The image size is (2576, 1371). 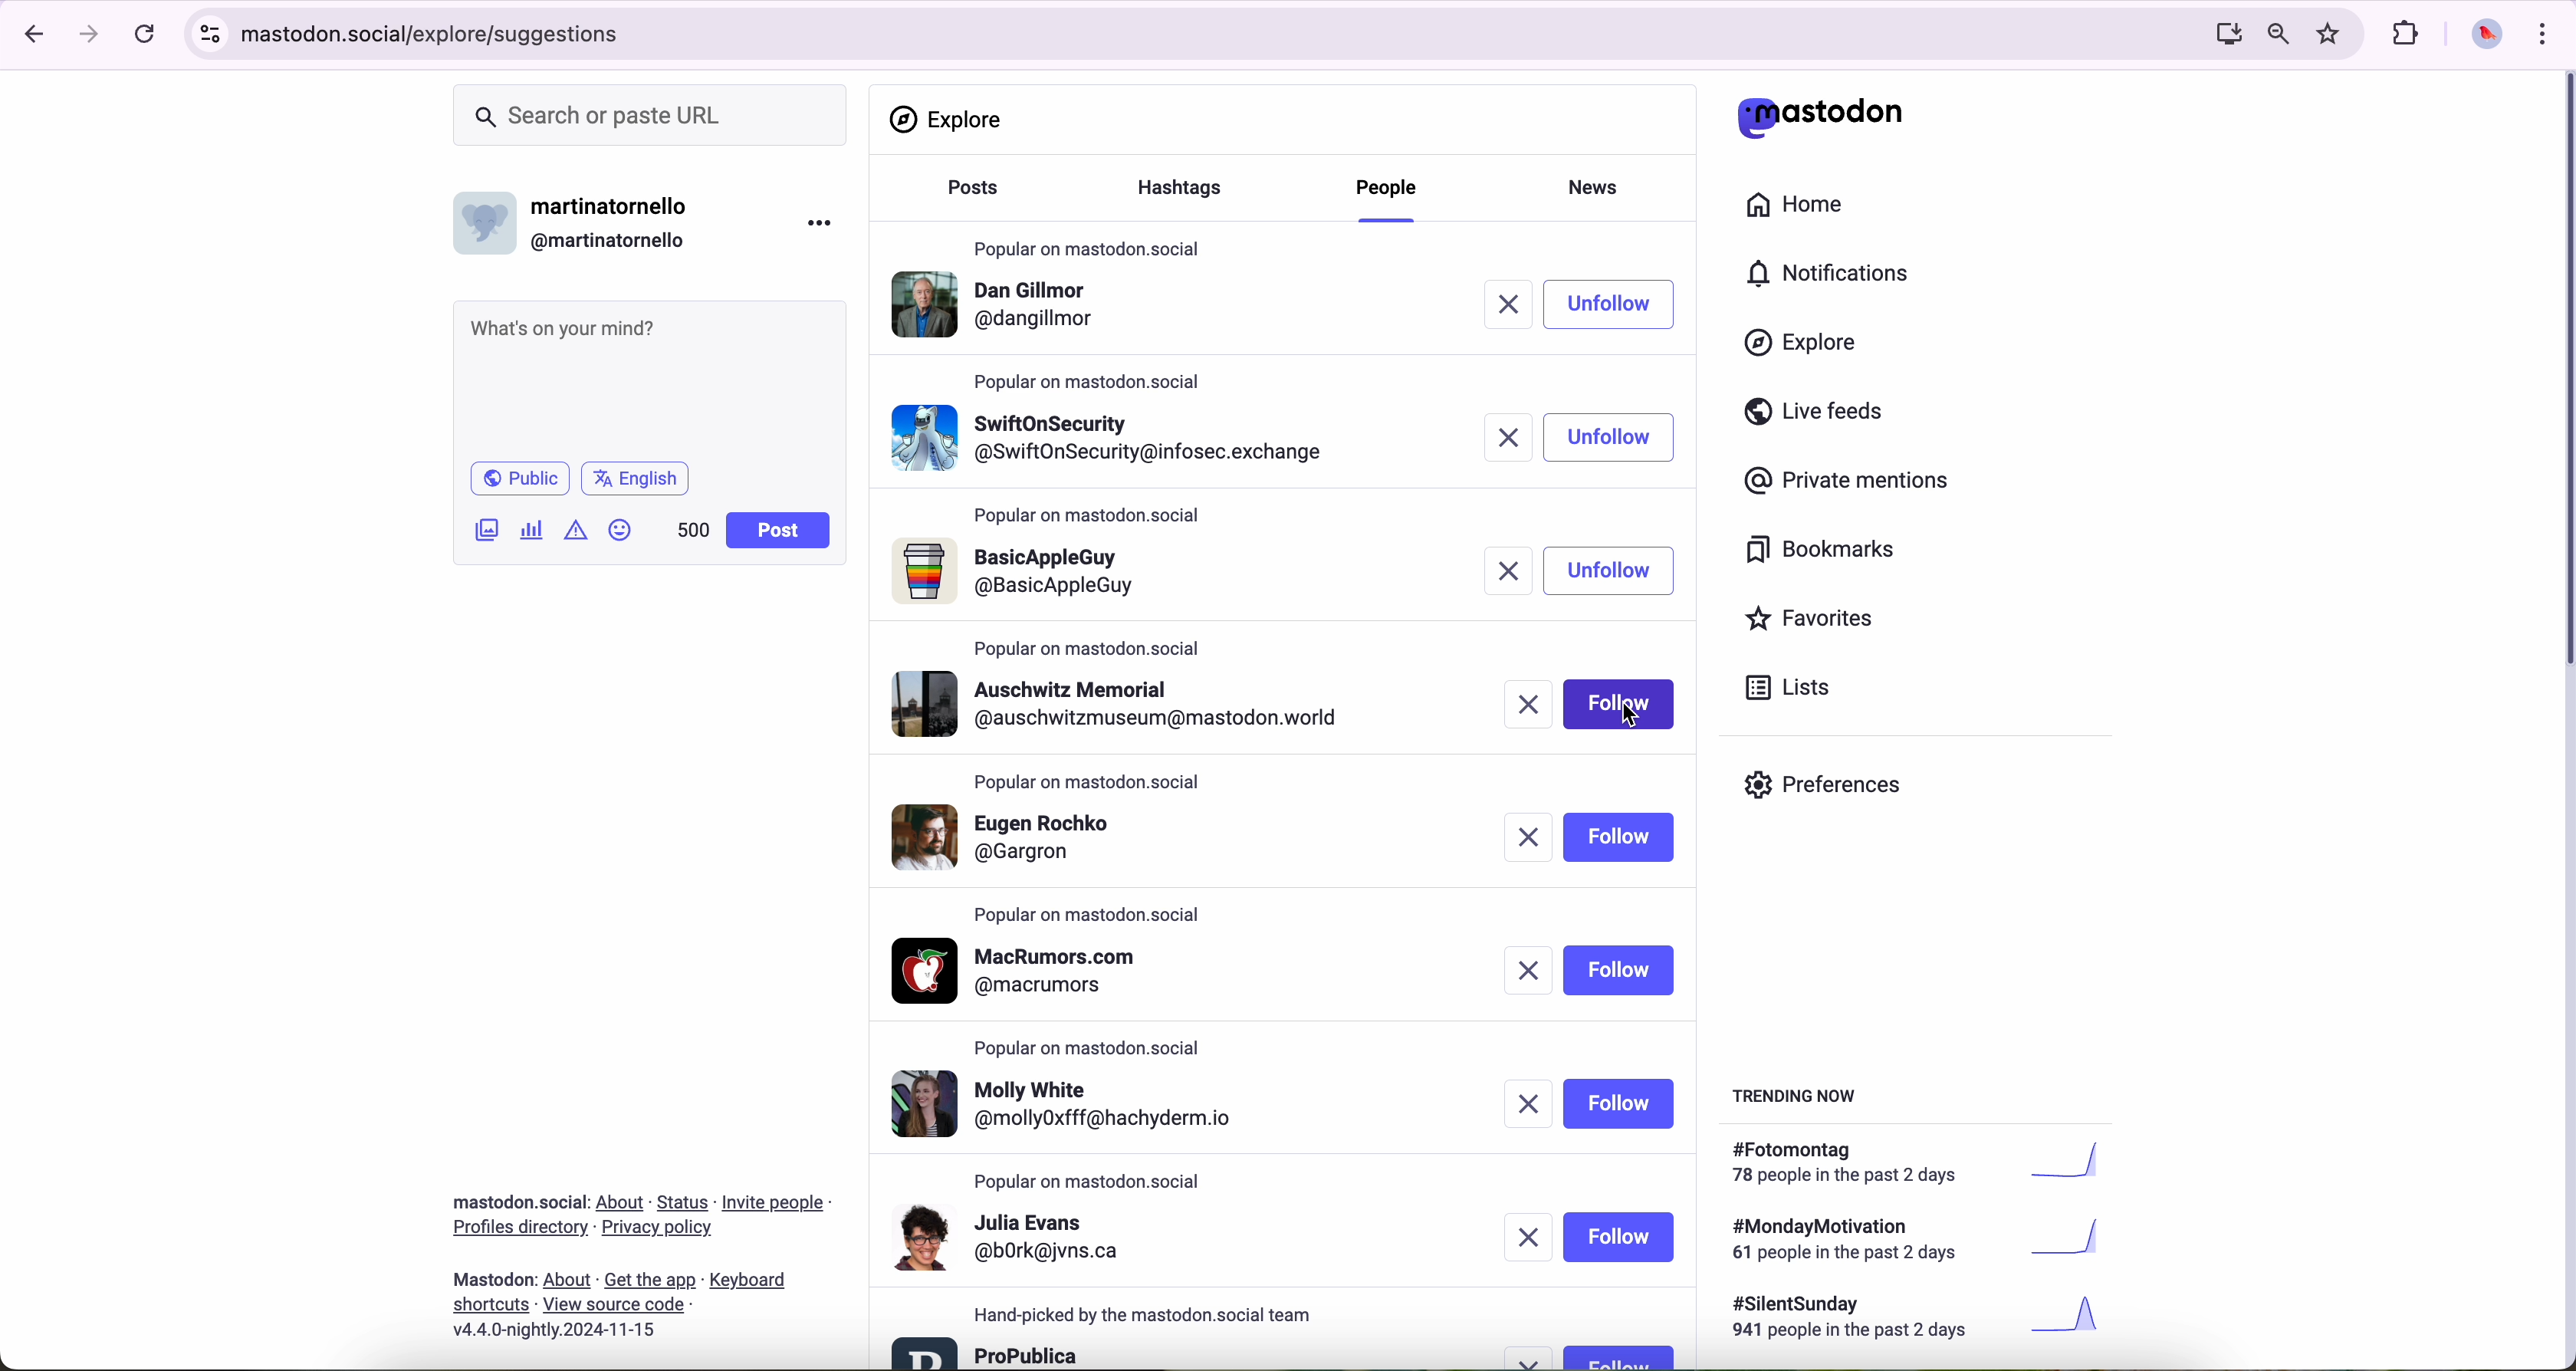 I want to click on charts, so click(x=536, y=530).